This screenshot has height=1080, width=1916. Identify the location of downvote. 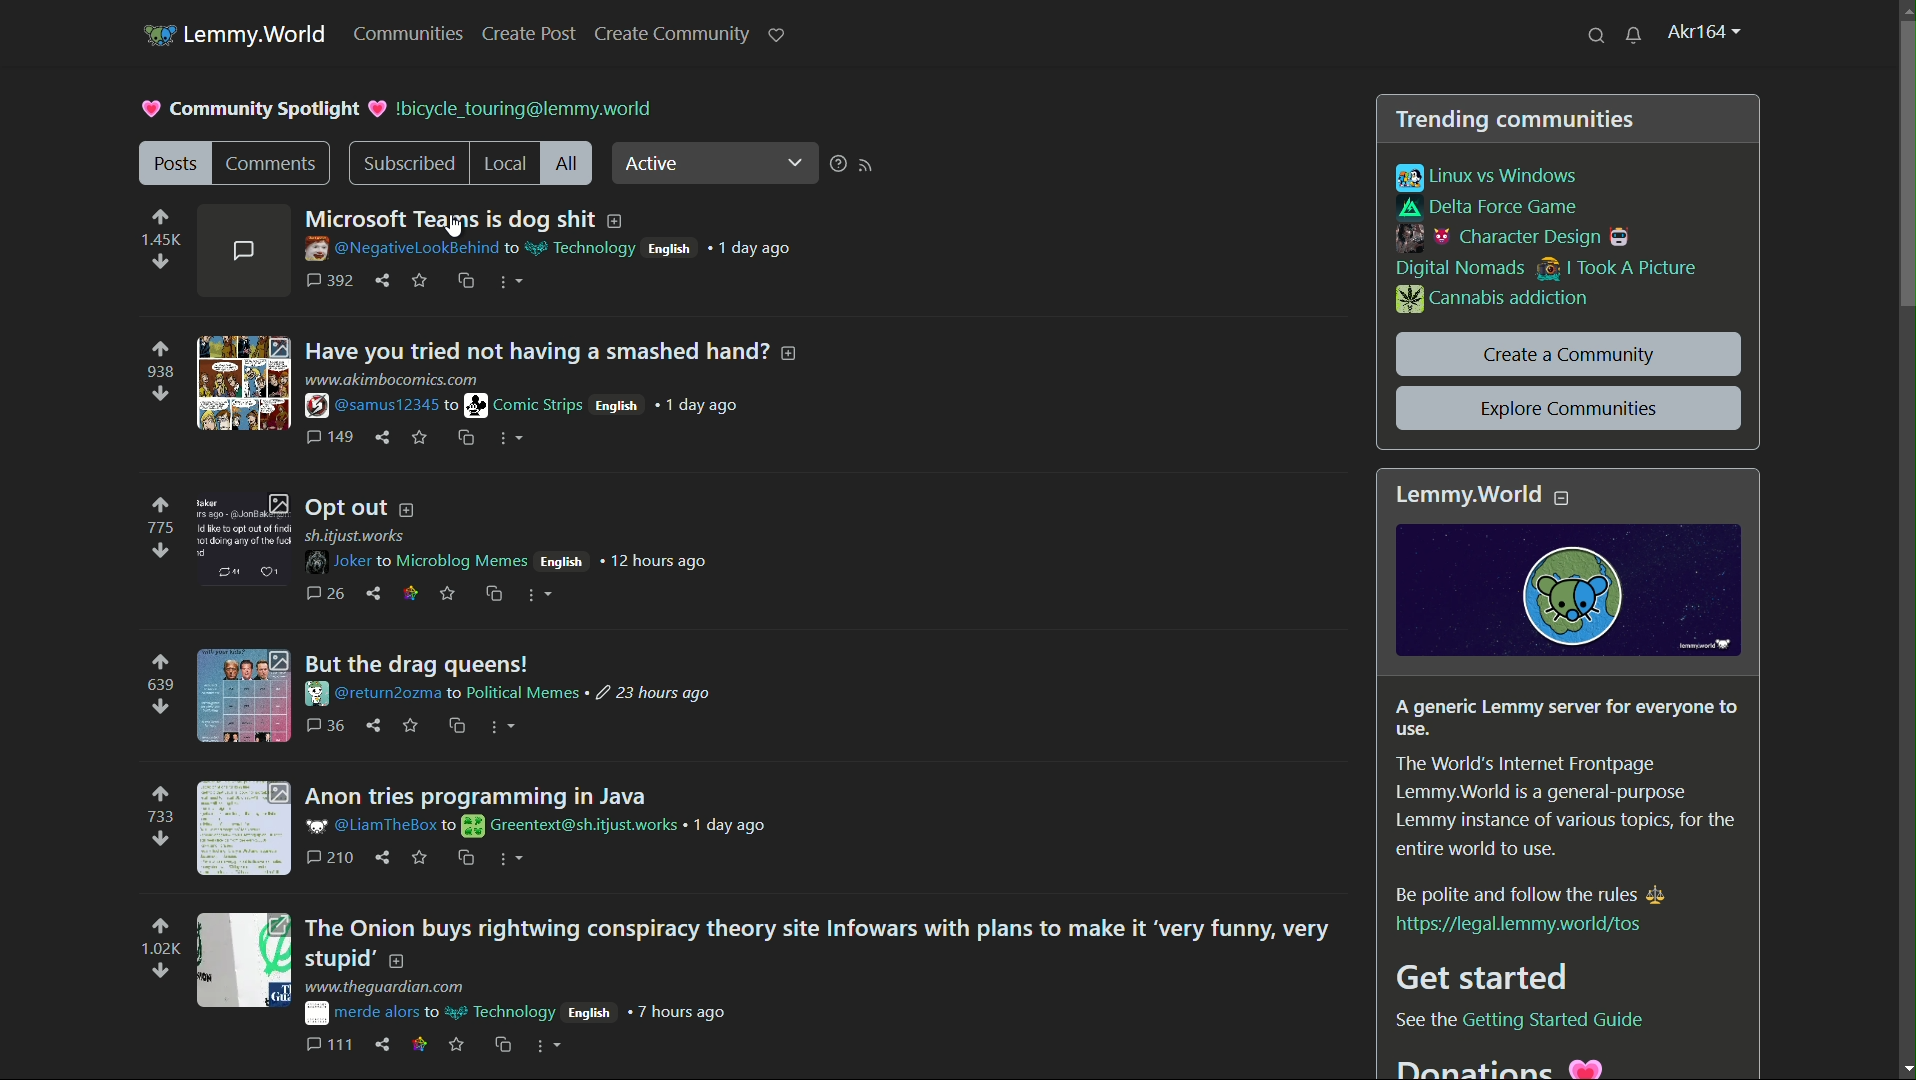
(164, 392).